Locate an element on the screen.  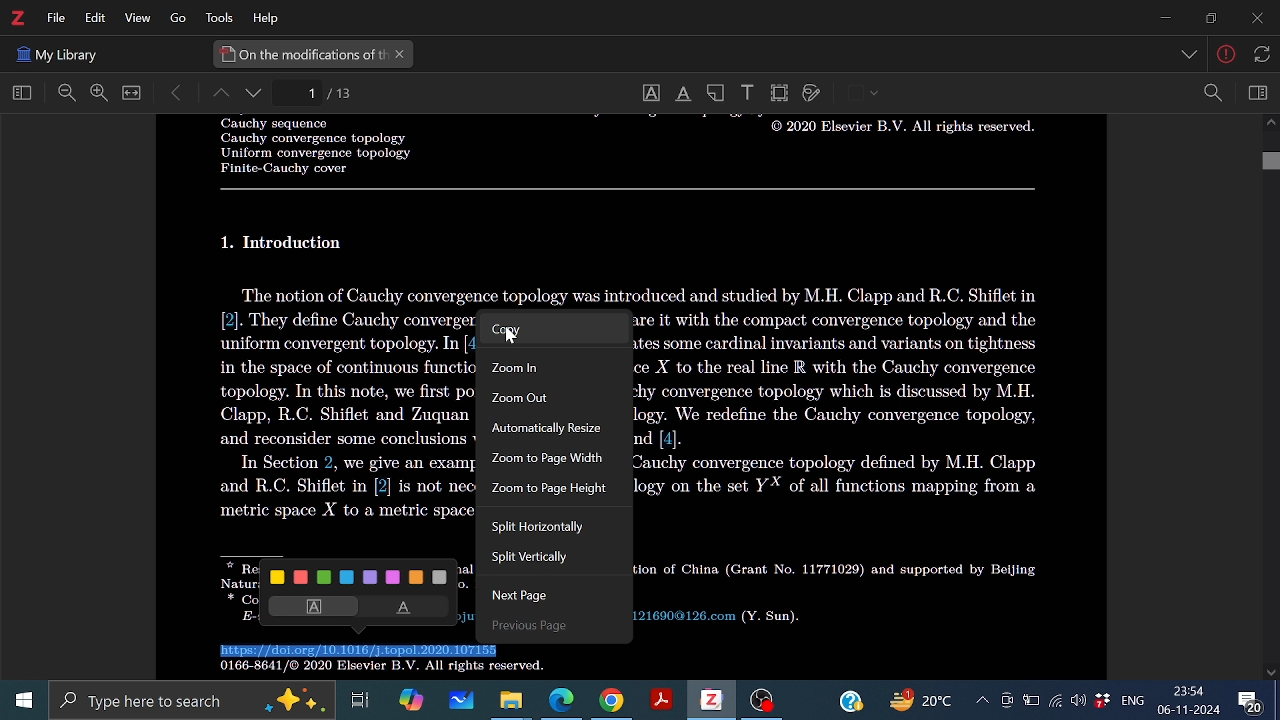
Select text is located at coordinates (650, 93).